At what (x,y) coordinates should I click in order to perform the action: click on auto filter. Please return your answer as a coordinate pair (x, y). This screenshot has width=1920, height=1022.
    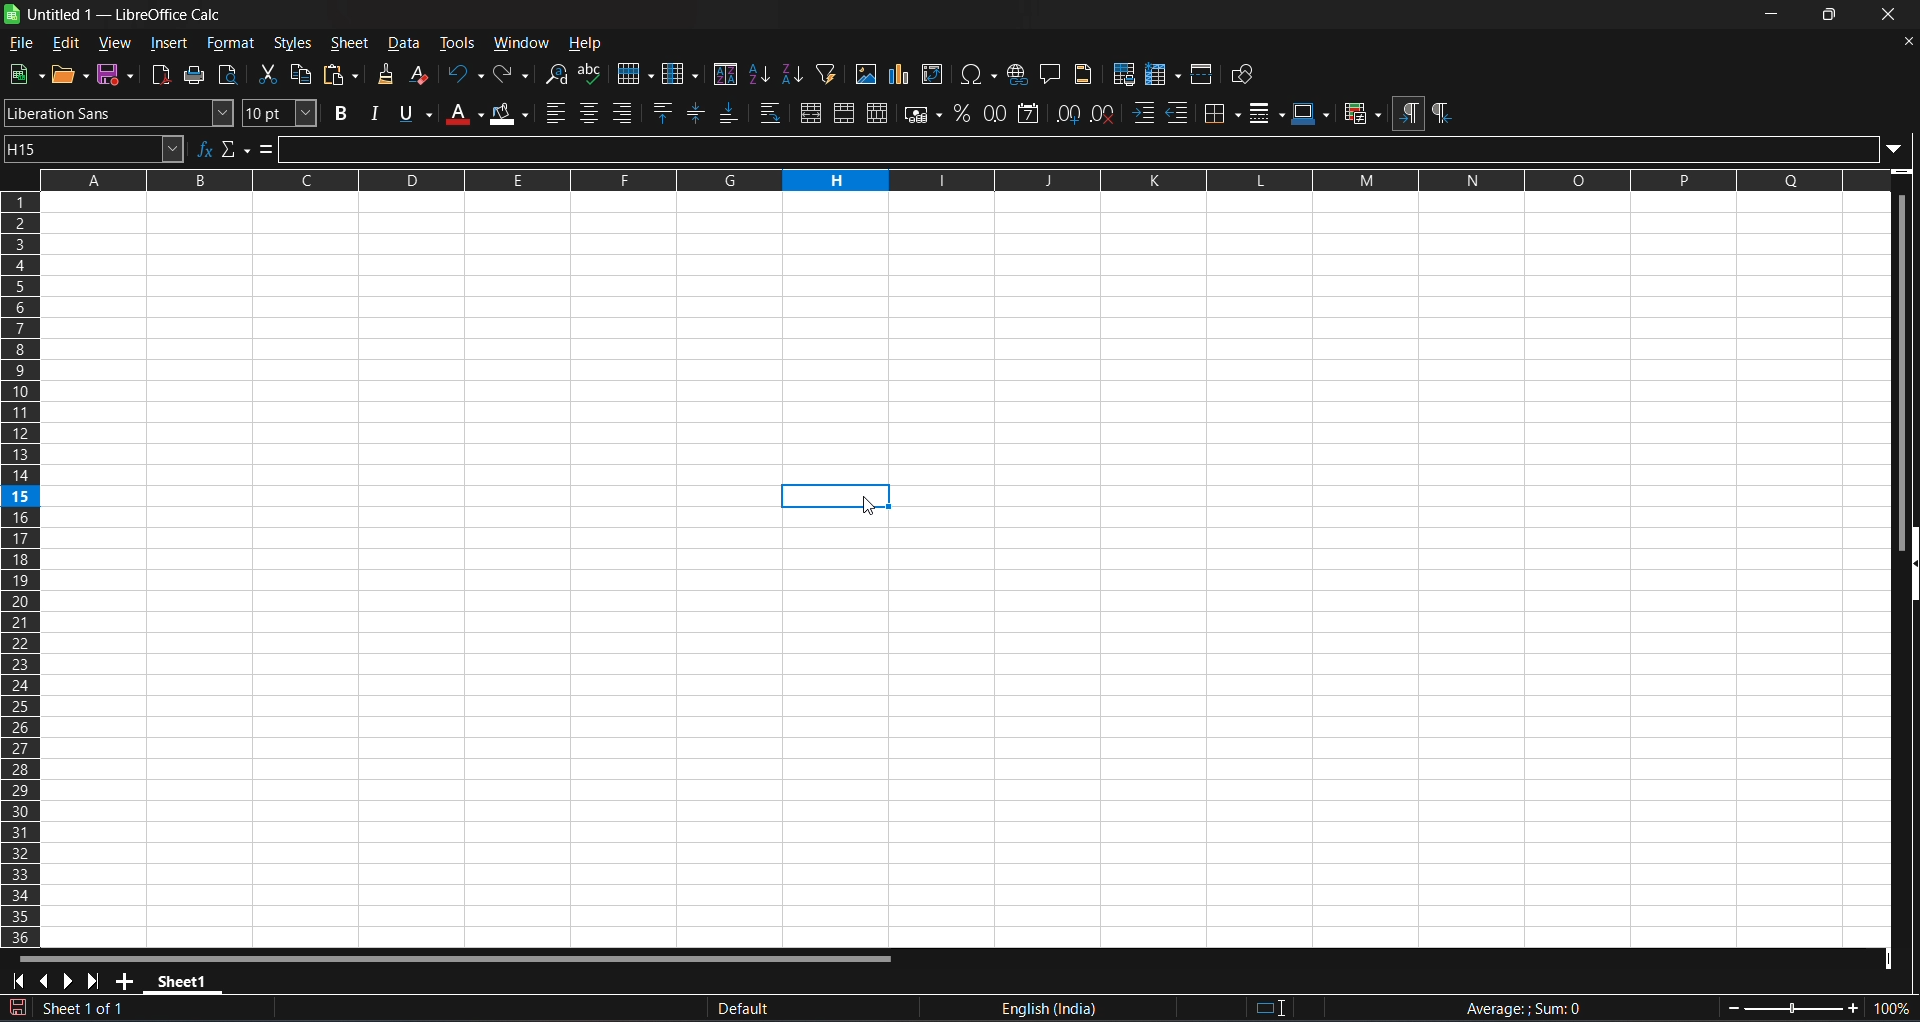
    Looking at the image, I should click on (827, 75).